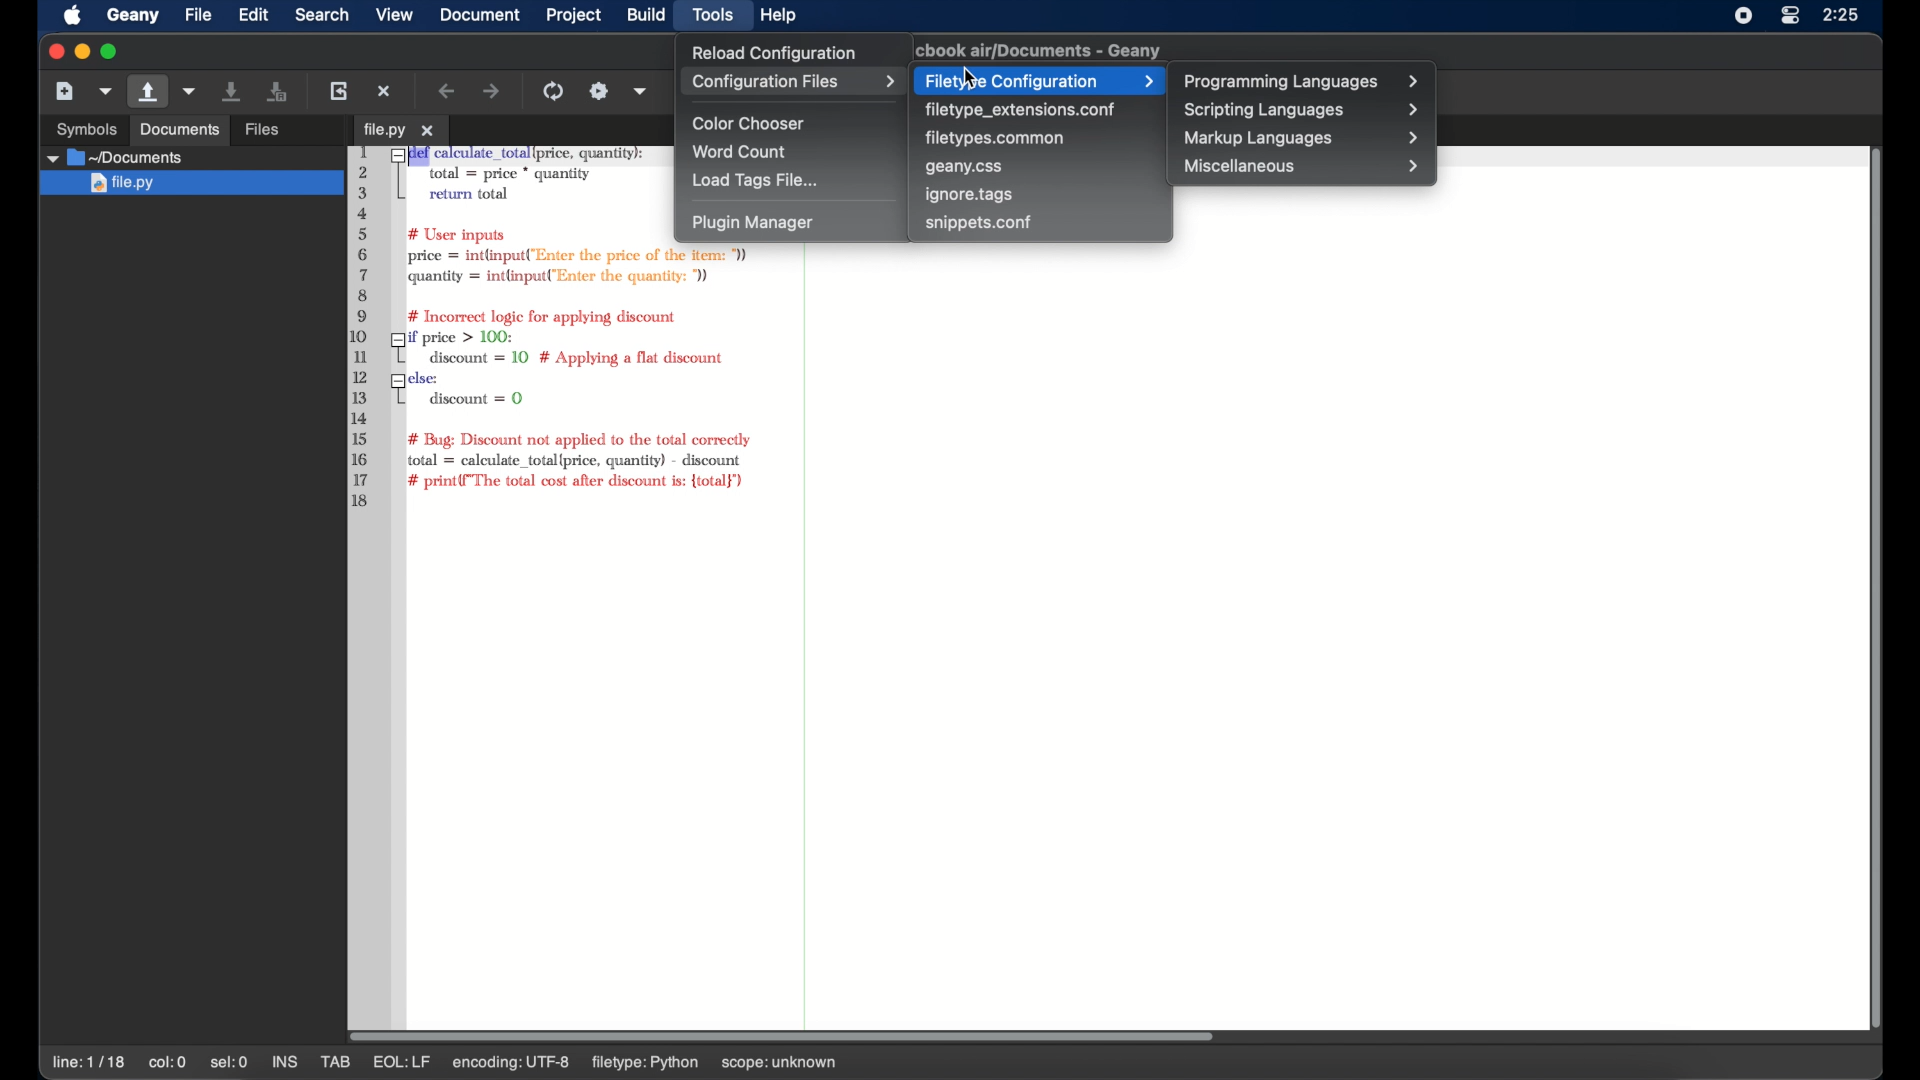  I want to click on filetype: python, so click(702, 1062).